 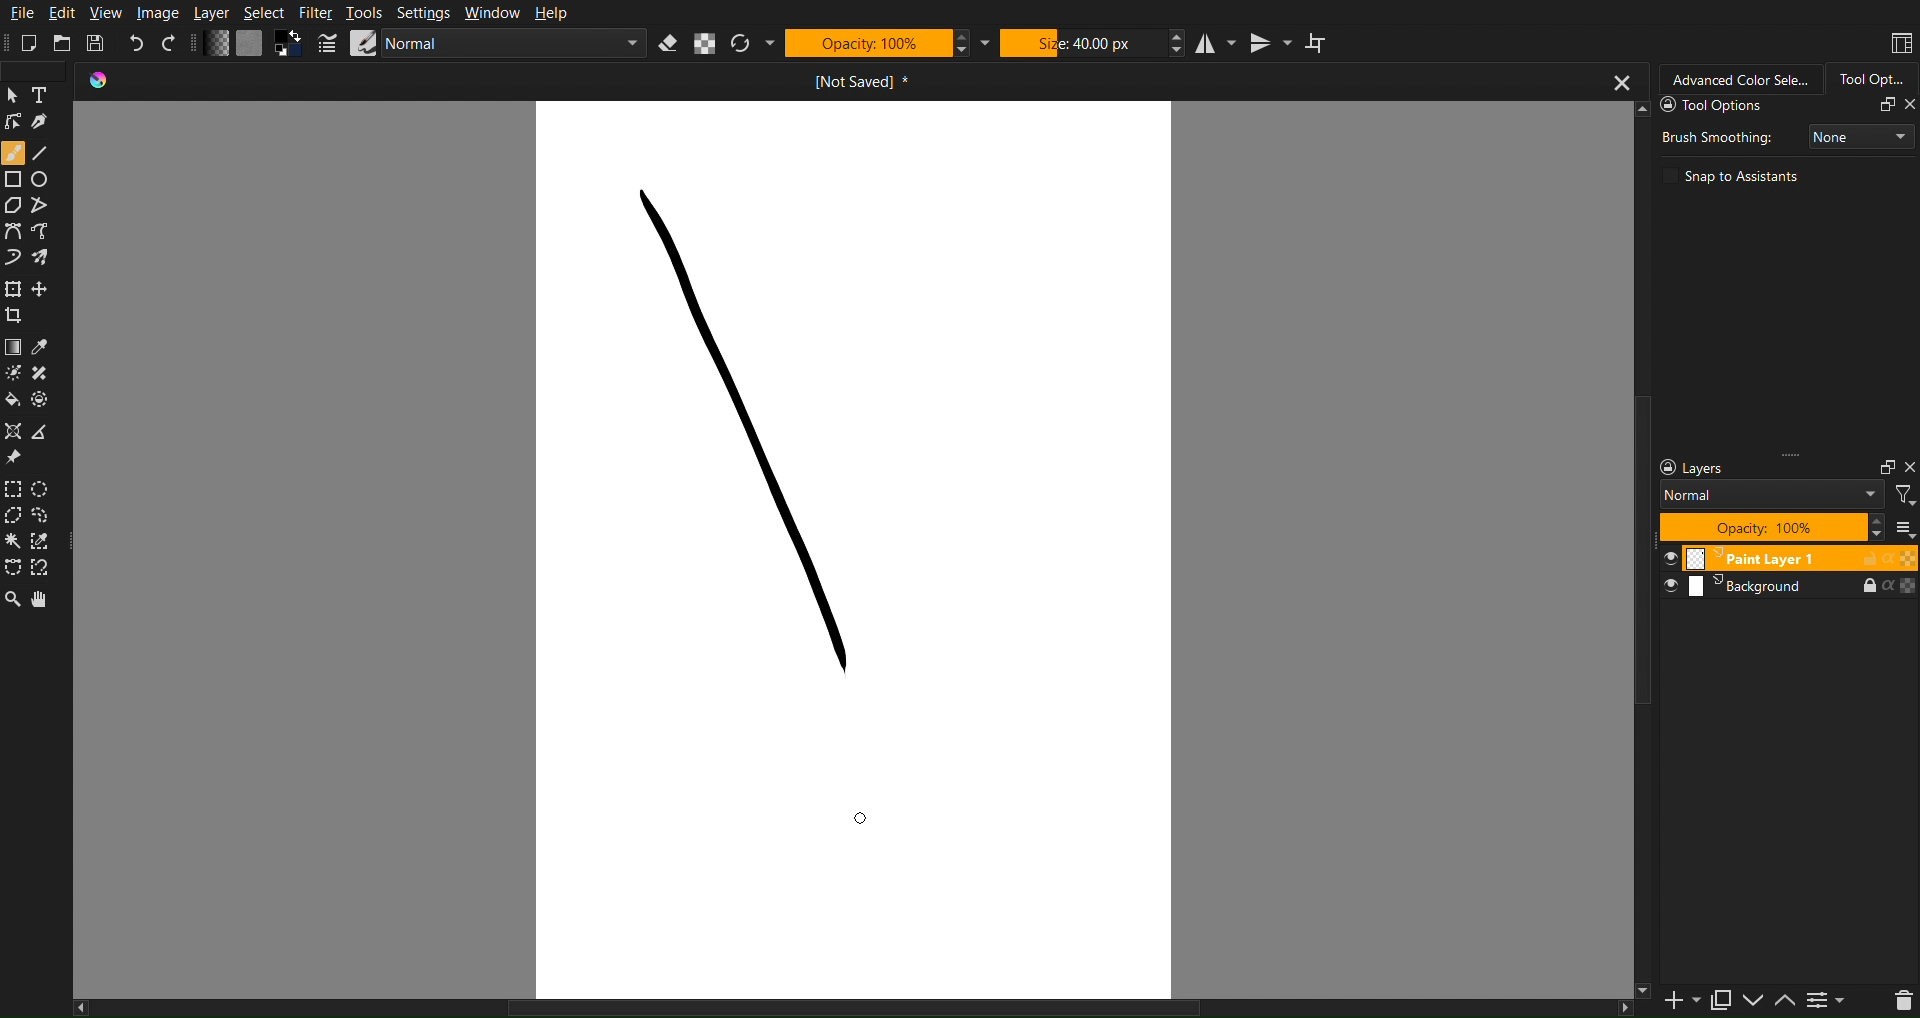 What do you see at coordinates (14, 95) in the screenshot?
I see `Pointer` at bounding box center [14, 95].